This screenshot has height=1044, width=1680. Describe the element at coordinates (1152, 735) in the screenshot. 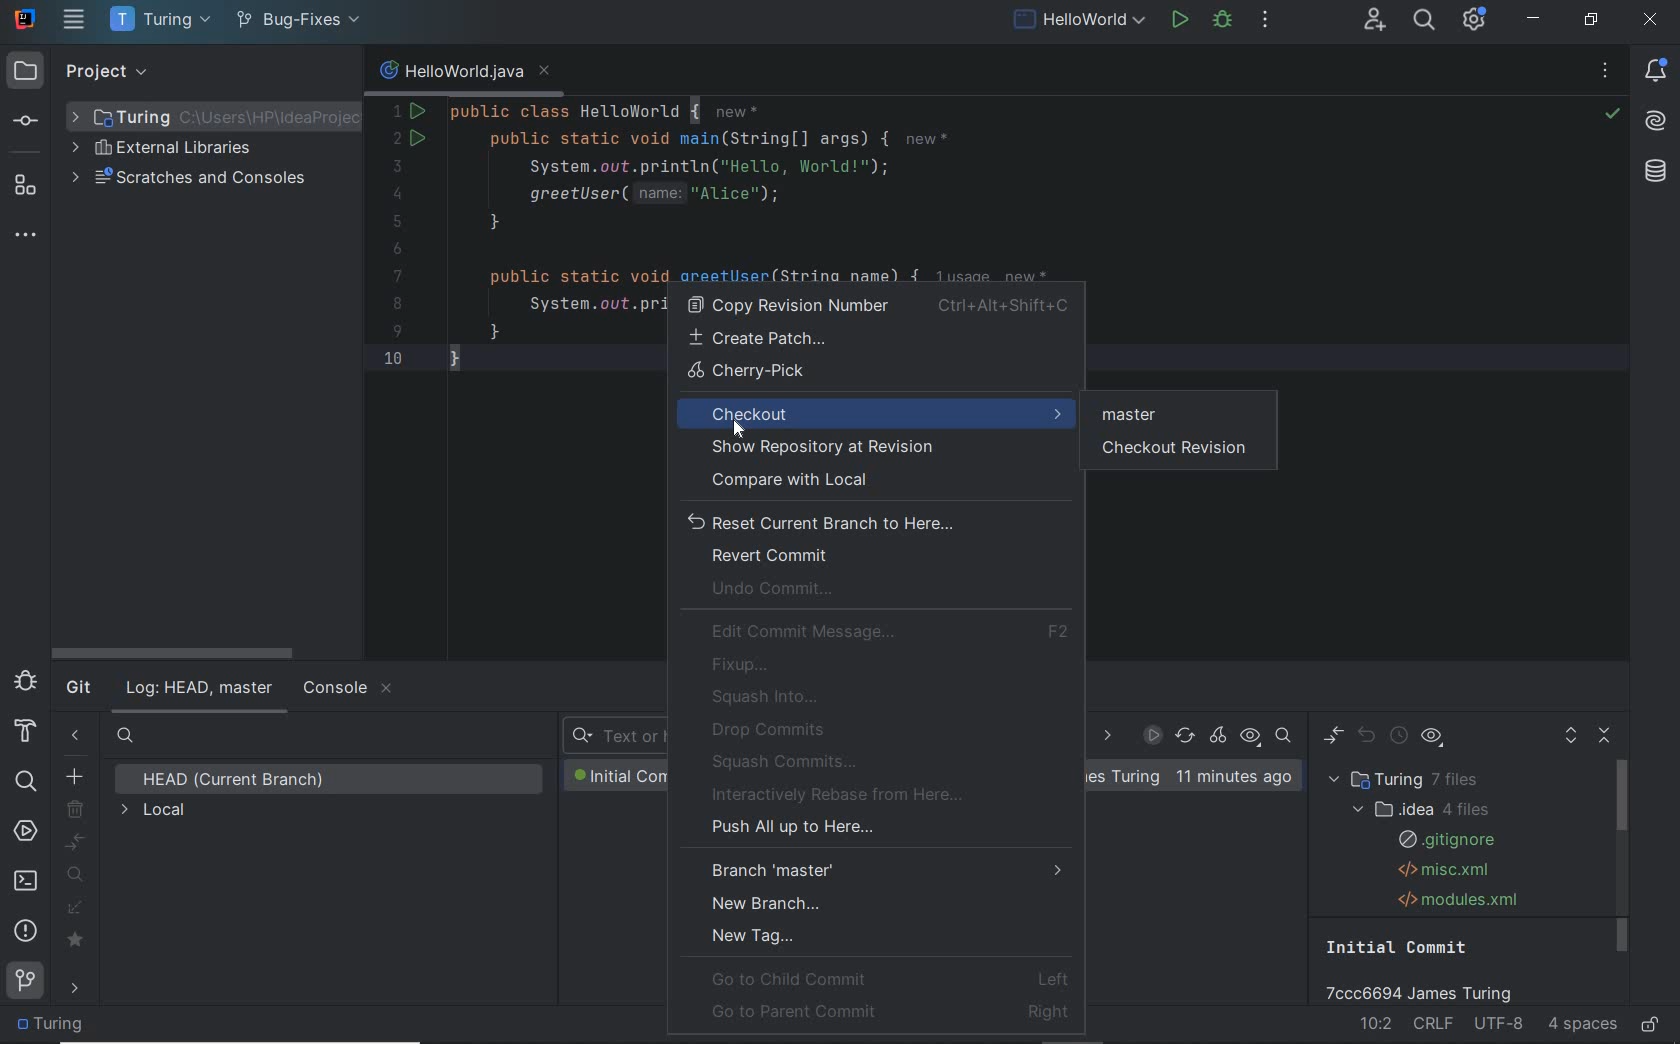

I see `ENABLE GIT LOG INDEXING` at that location.